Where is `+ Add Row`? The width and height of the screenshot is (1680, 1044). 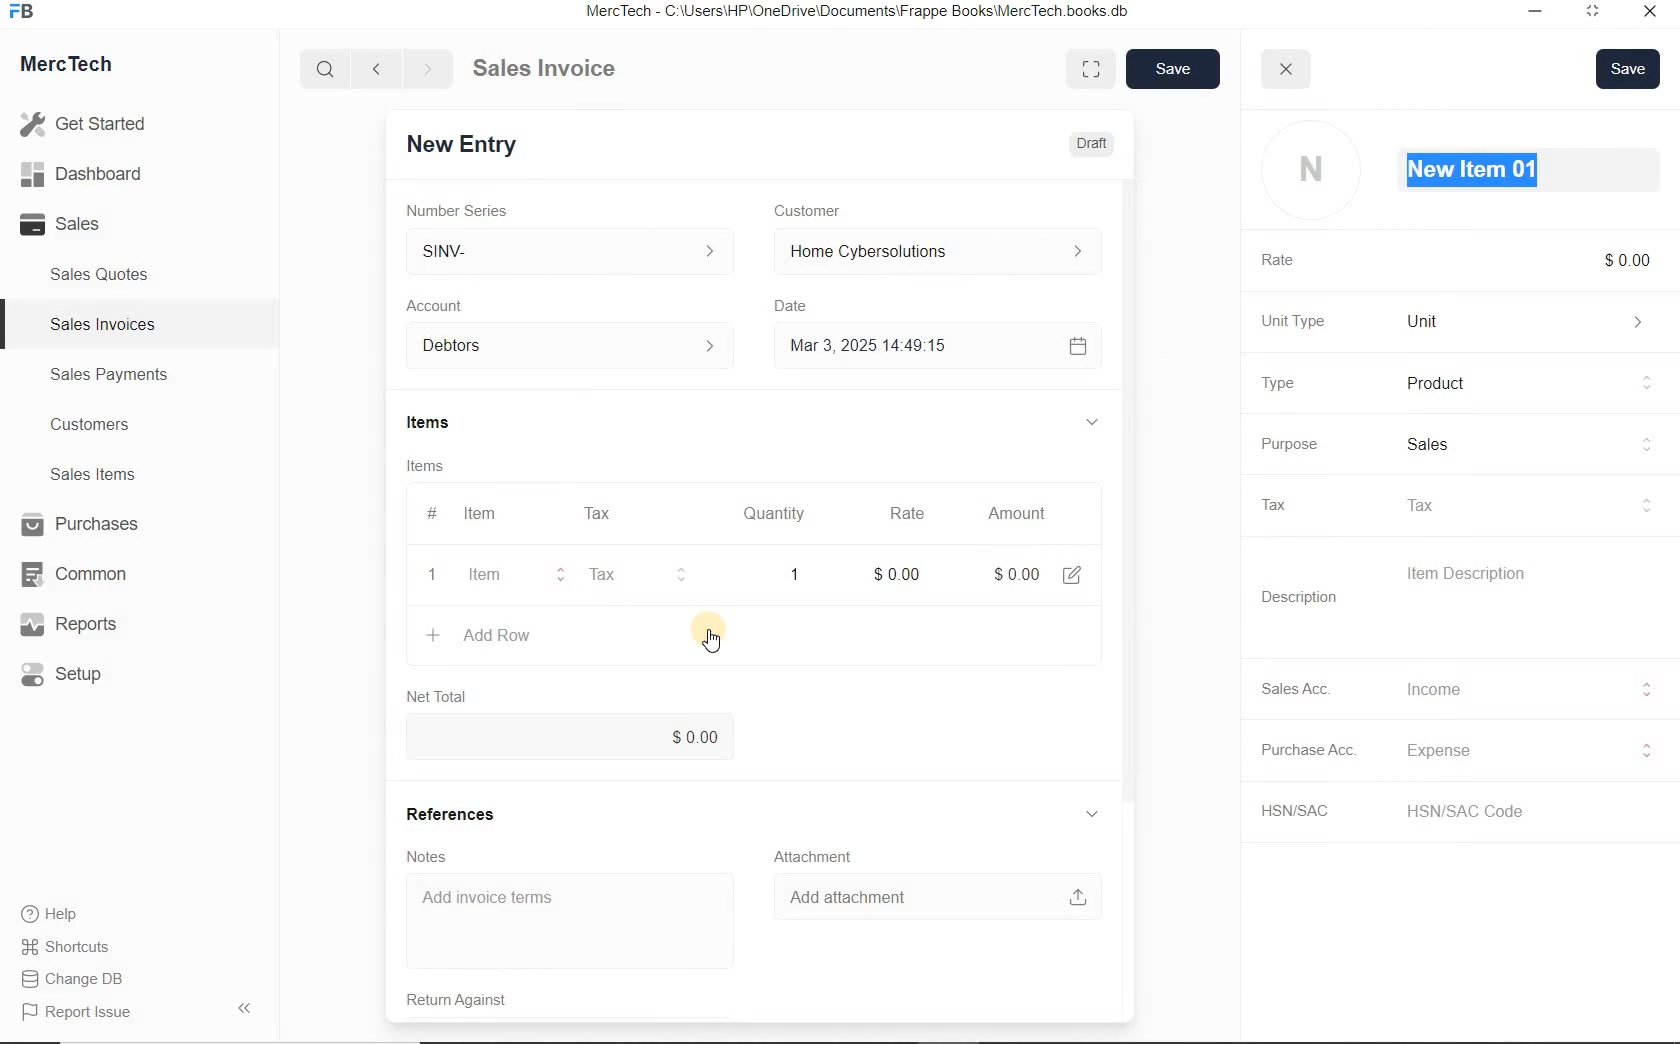 + Add Row is located at coordinates (502, 636).